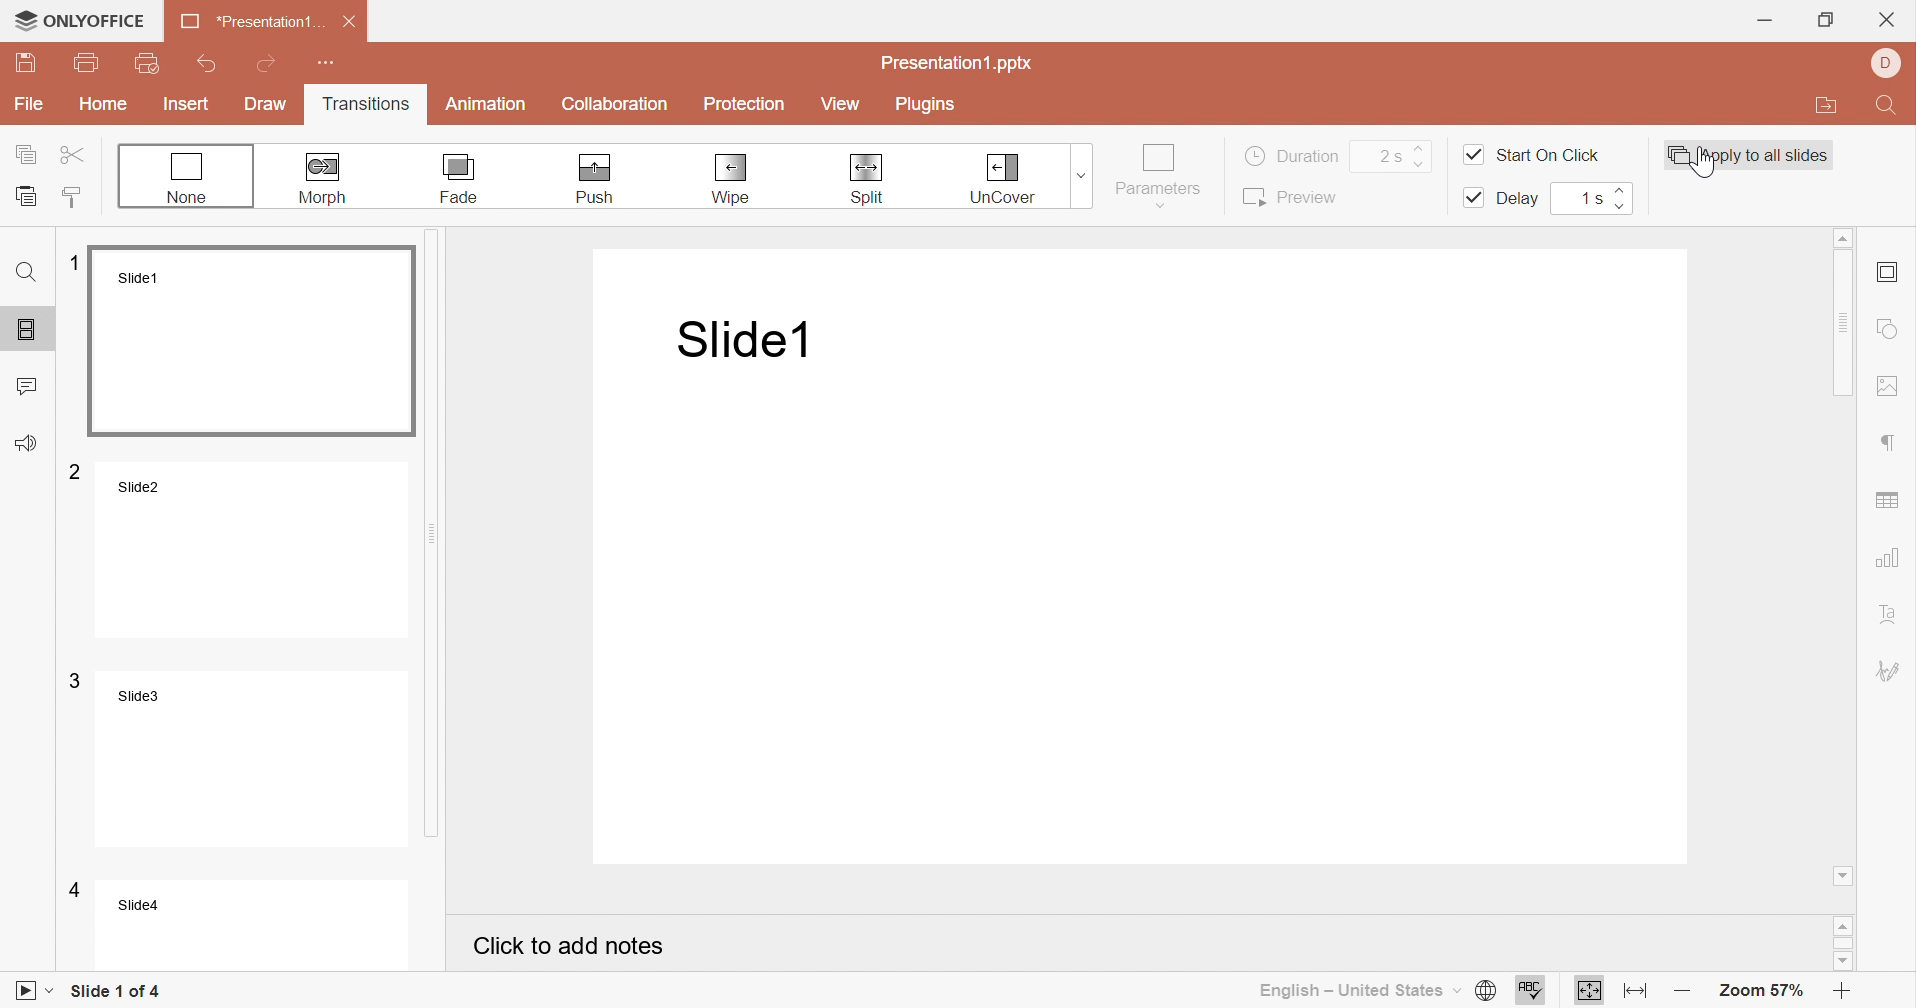  Describe the element at coordinates (1086, 174) in the screenshot. I see `Transitions drop down` at that location.